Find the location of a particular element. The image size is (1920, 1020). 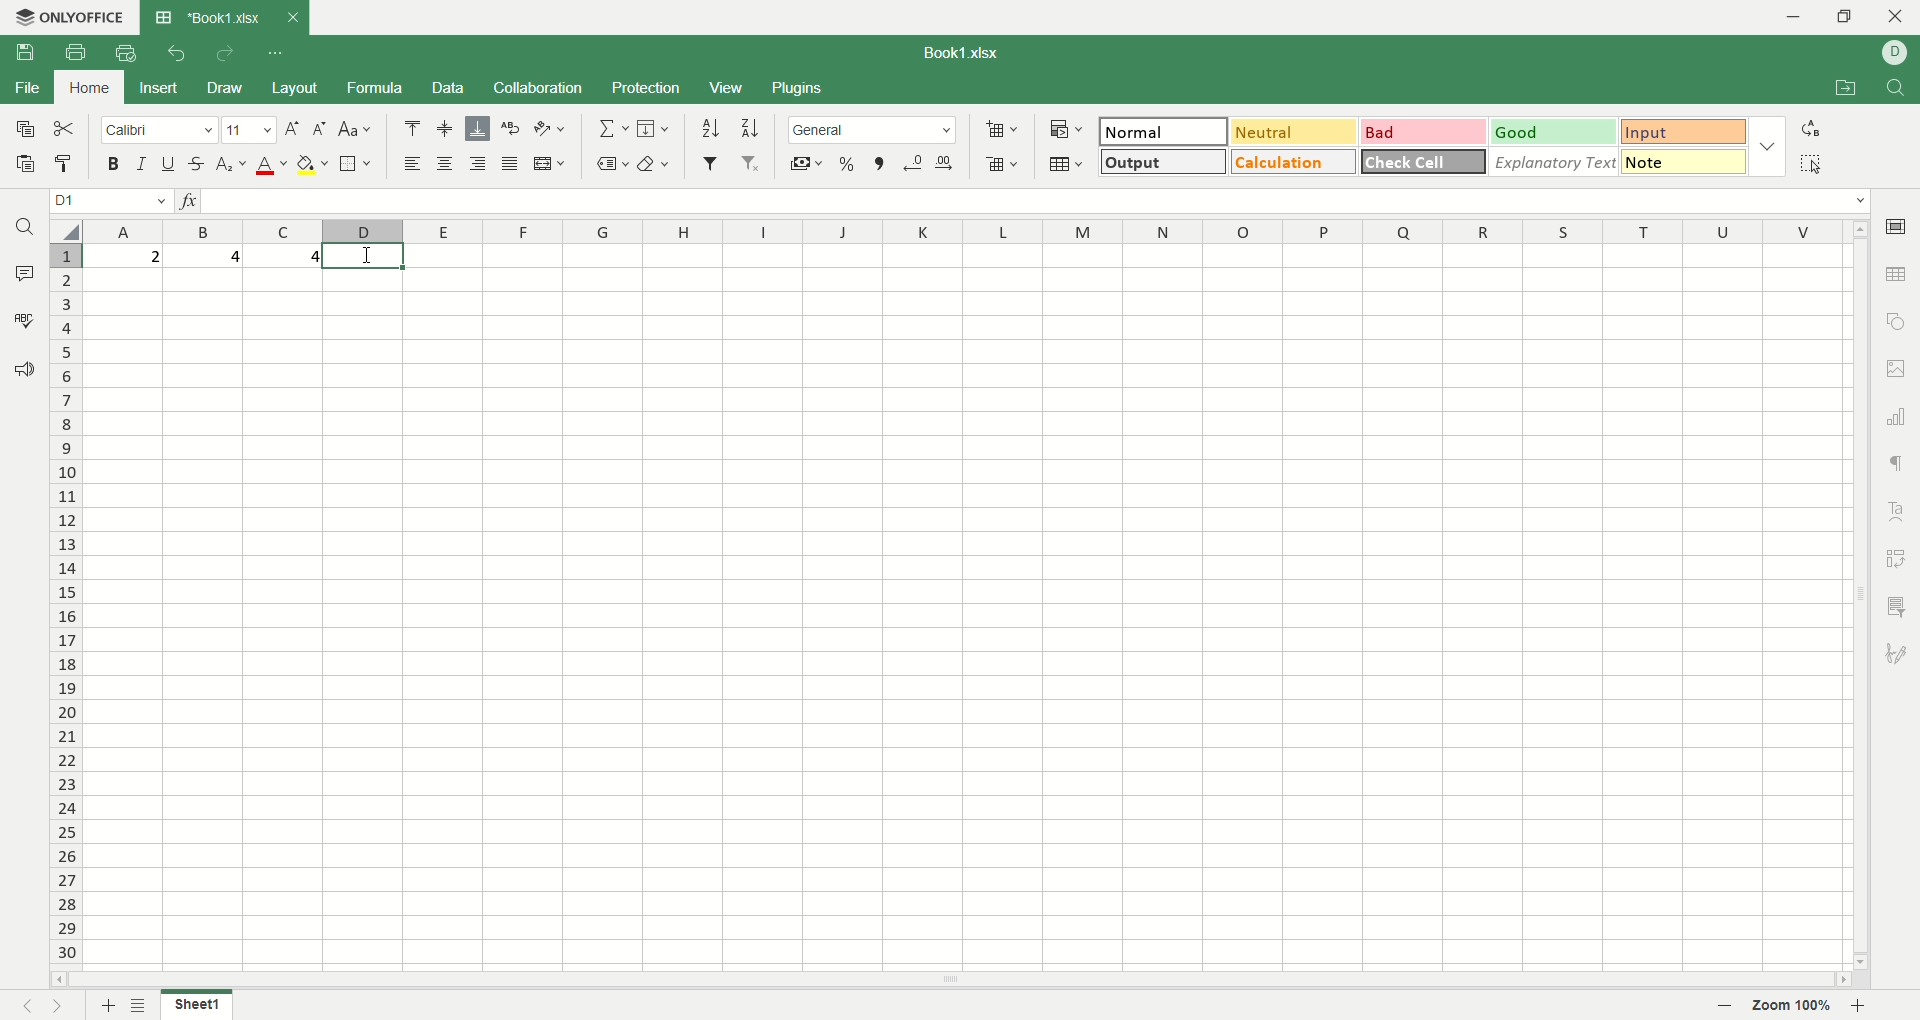

function is located at coordinates (184, 199).